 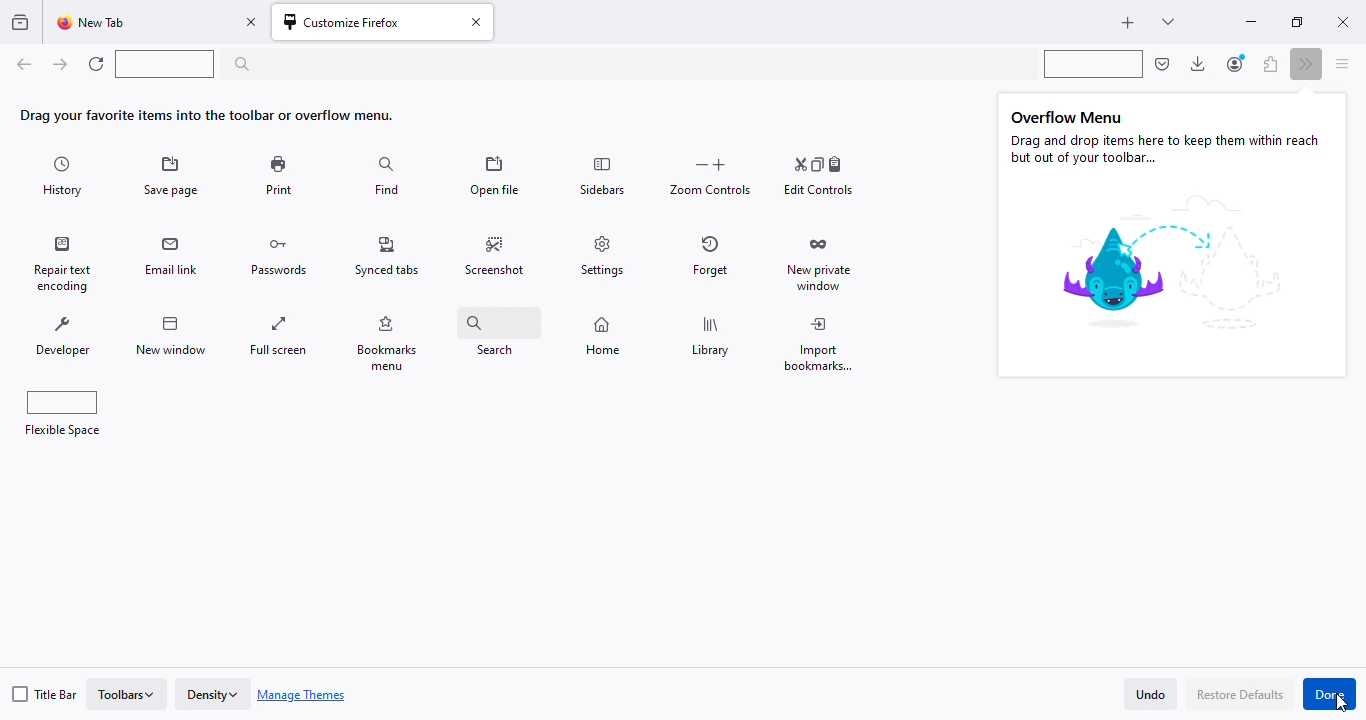 What do you see at coordinates (387, 257) in the screenshot?
I see `synced tabs` at bounding box center [387, 257].